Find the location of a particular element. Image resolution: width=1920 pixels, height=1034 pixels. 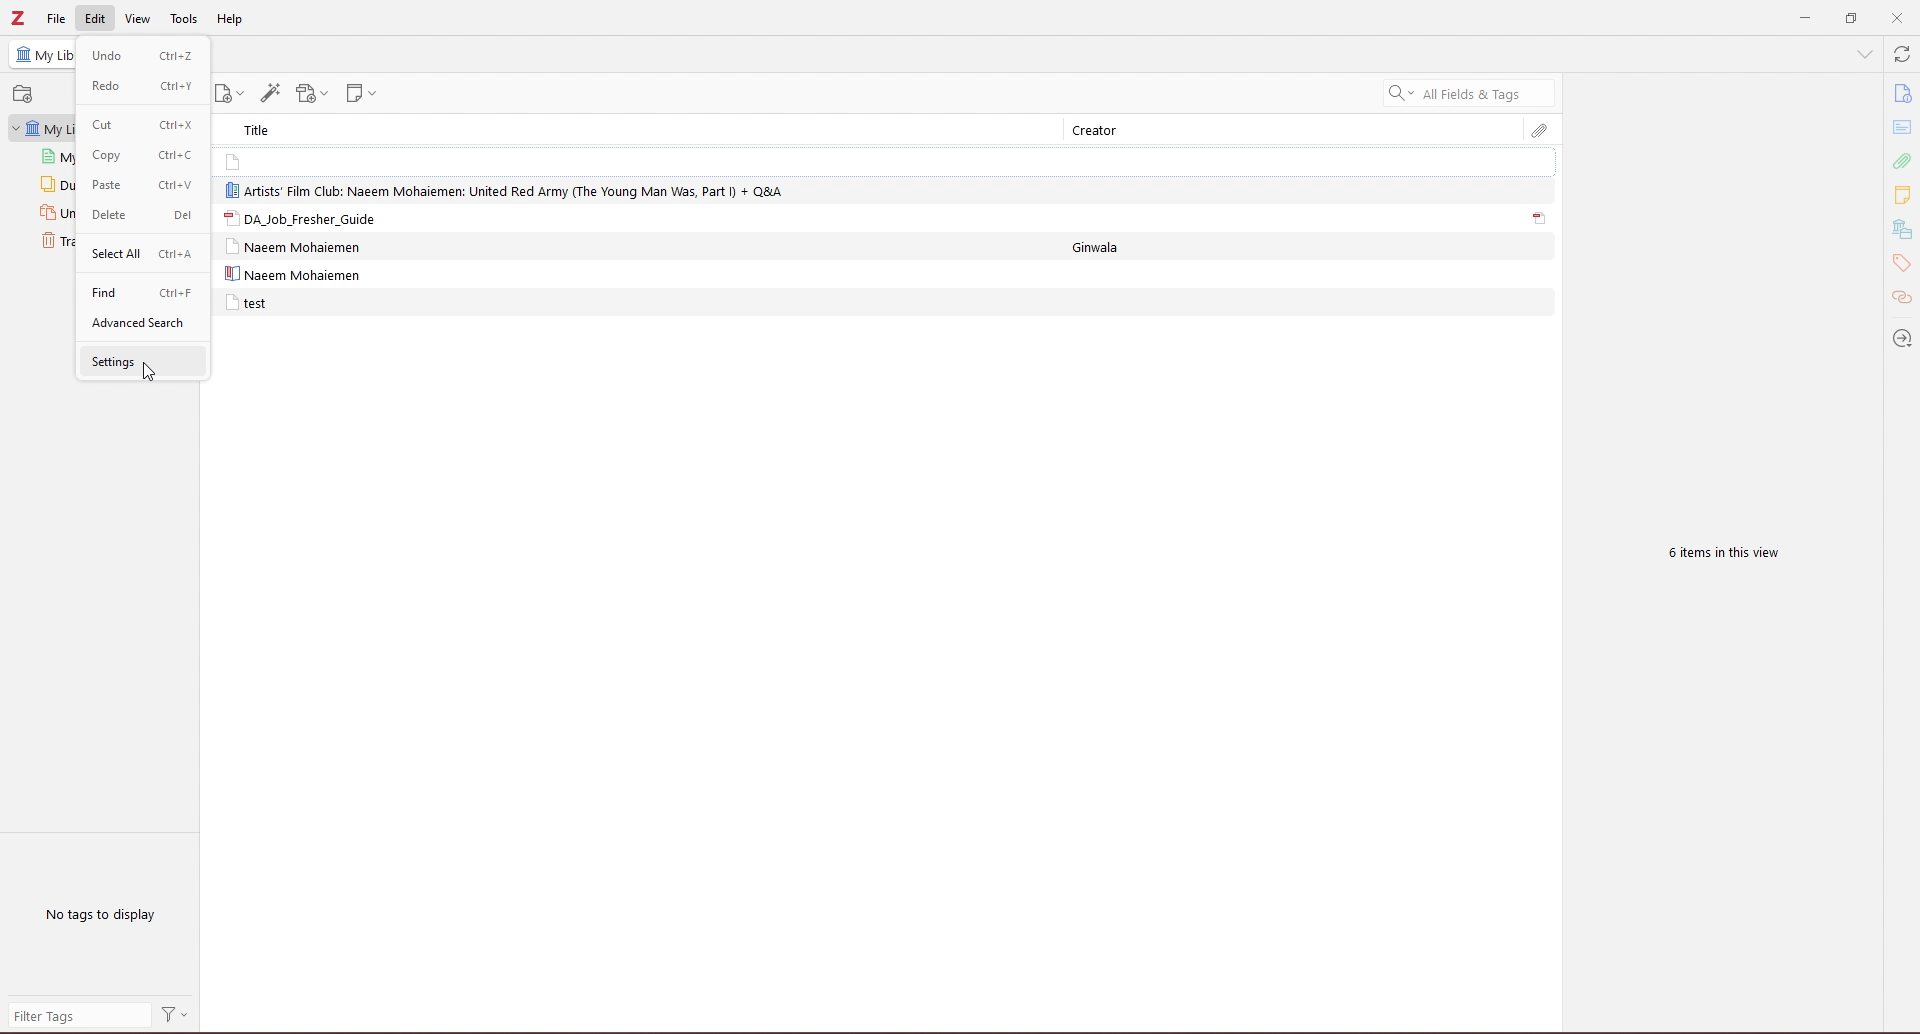

help is located at coordinates (230, 20).